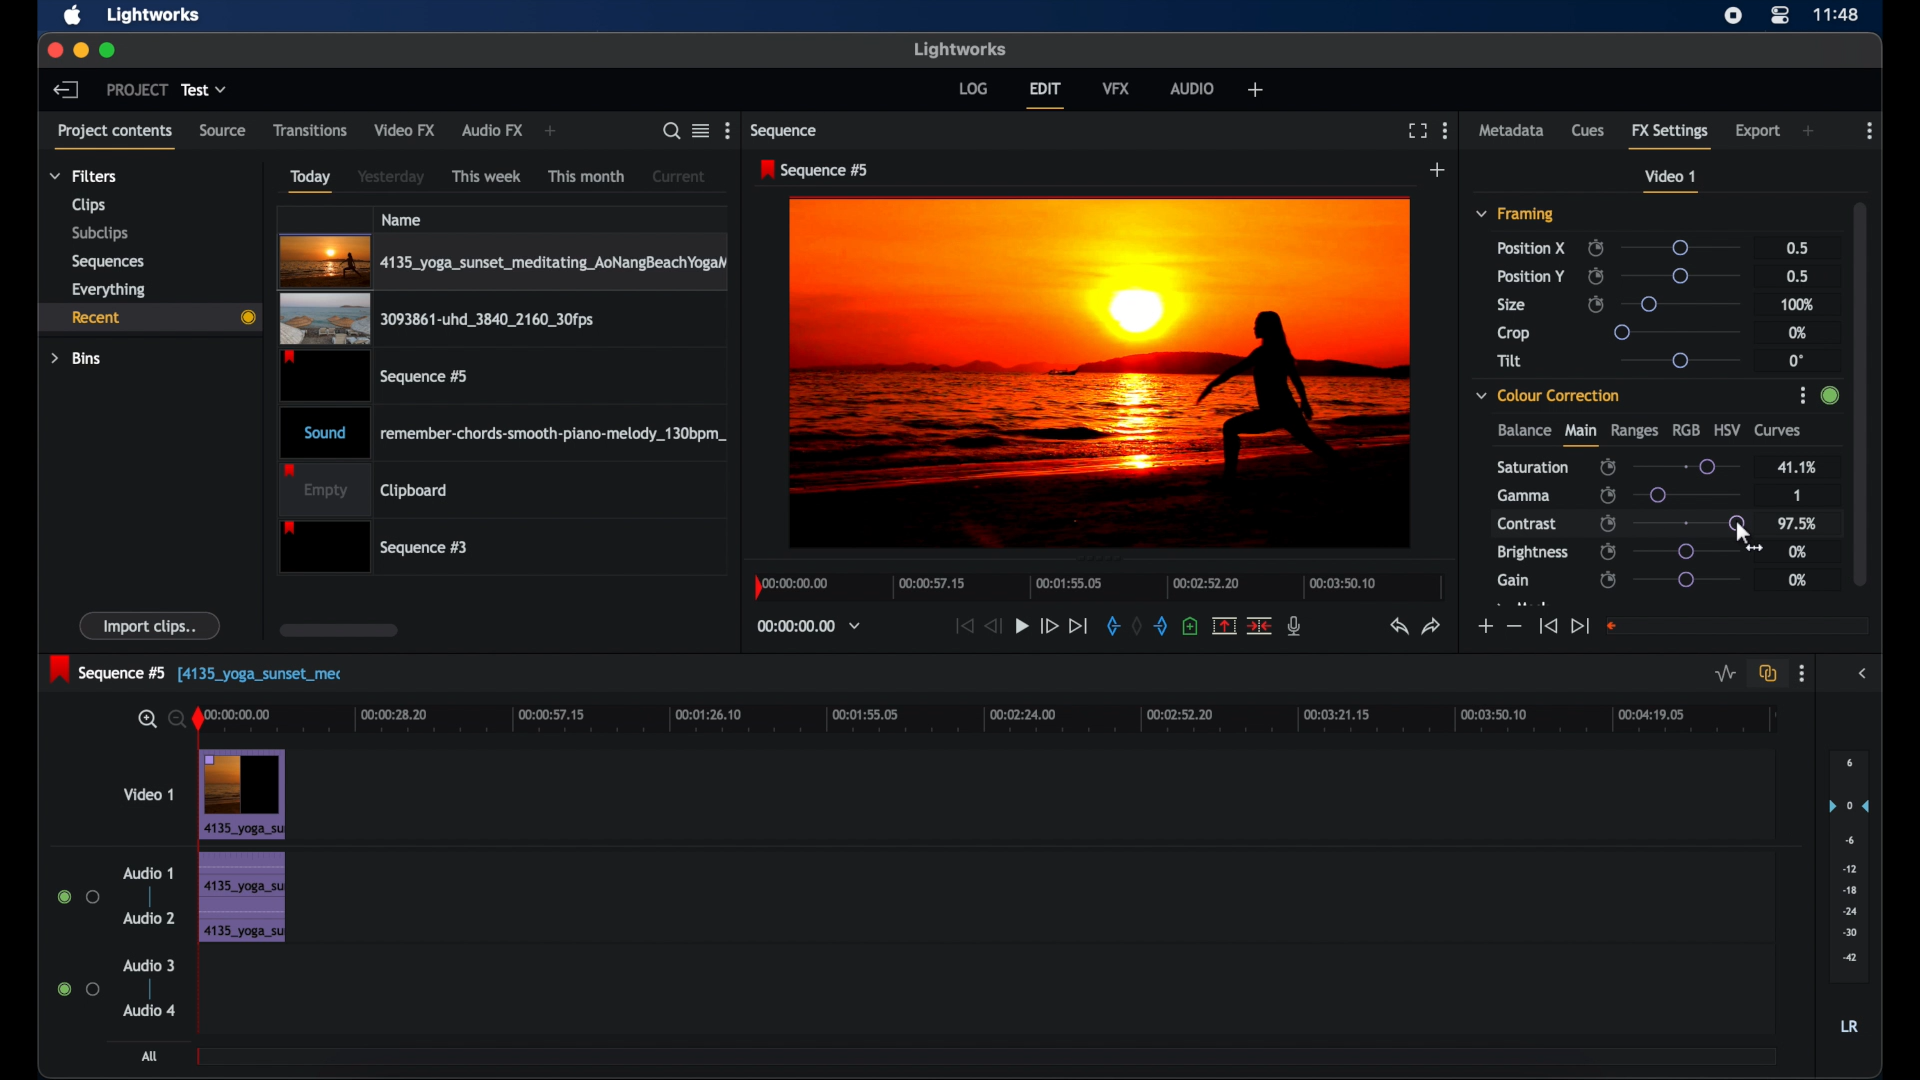 The width and height of the screenshot is (1920, 1080). Describe the element at coordinates (1079, 625) in the screenshot. I see `jump to end` at that location.